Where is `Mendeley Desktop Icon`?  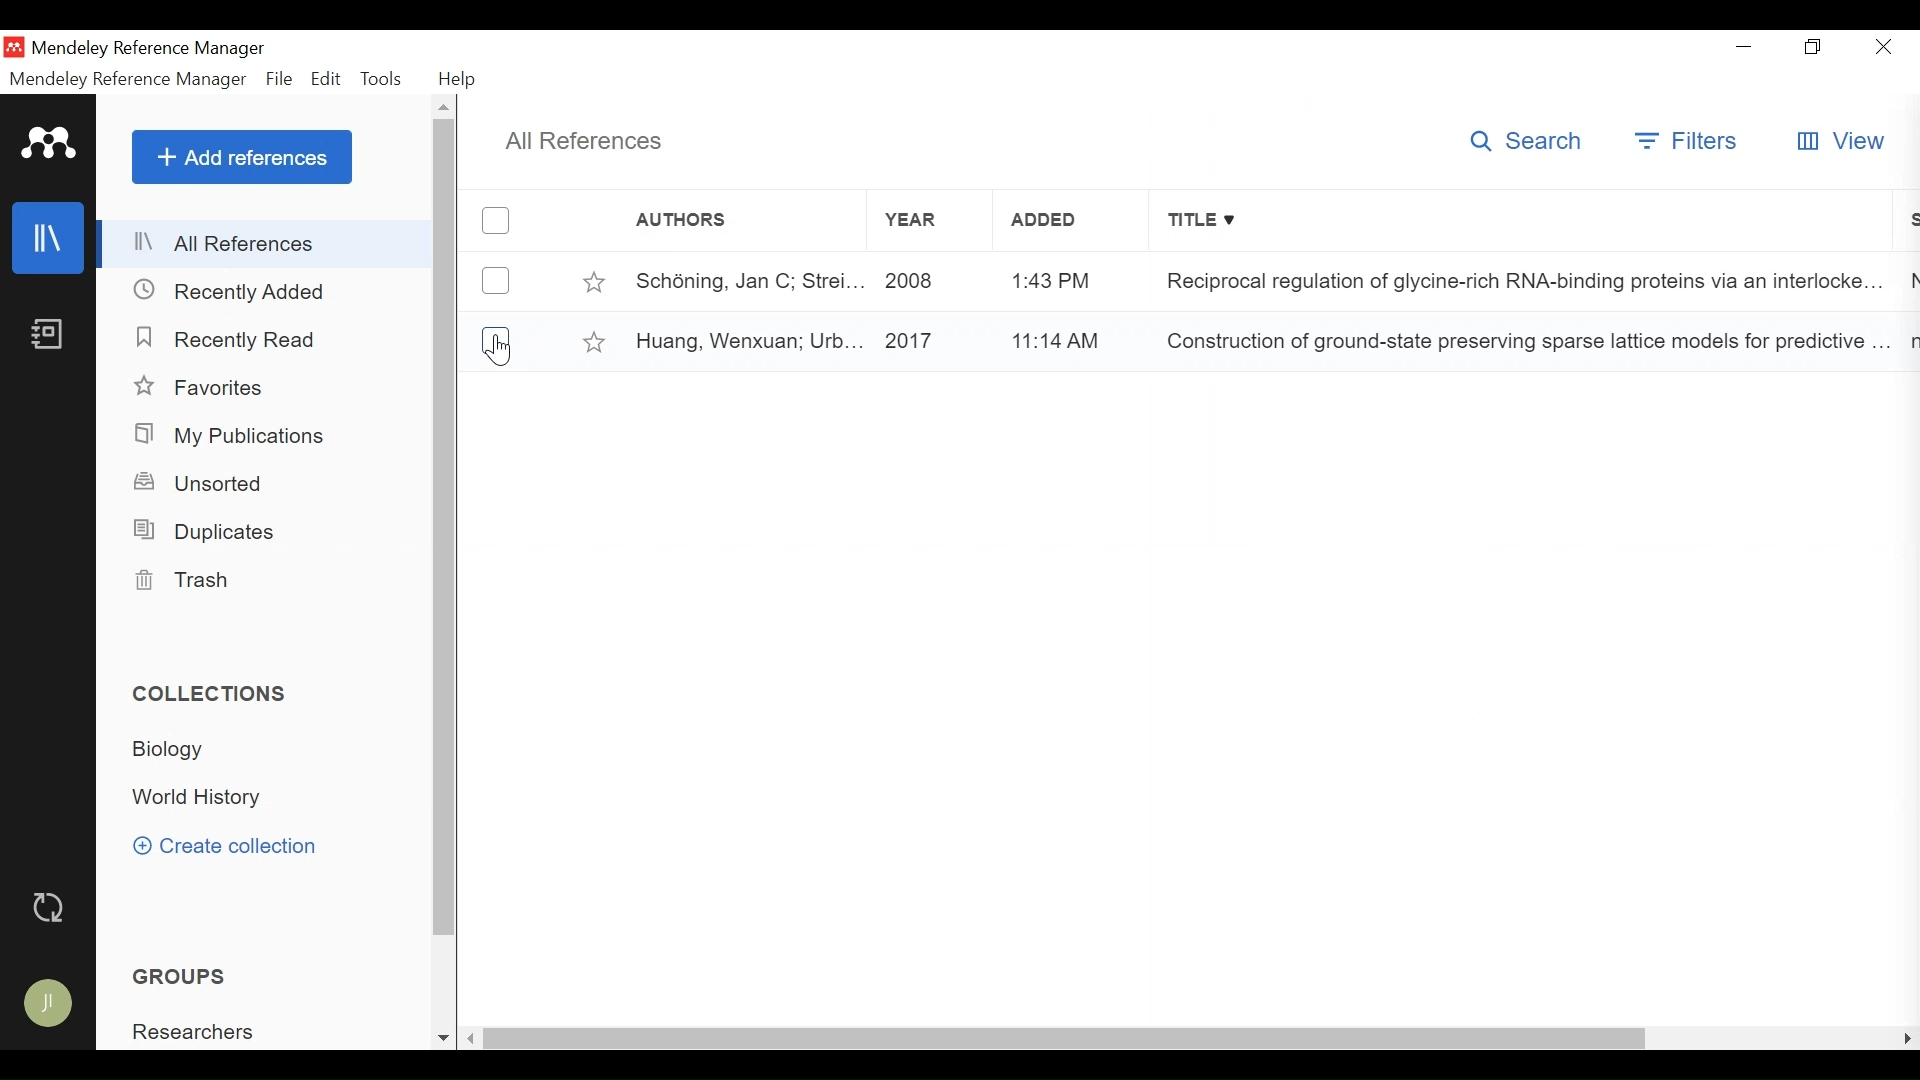
Mendeley Desktop Icon is located at coordinates (14, 49).